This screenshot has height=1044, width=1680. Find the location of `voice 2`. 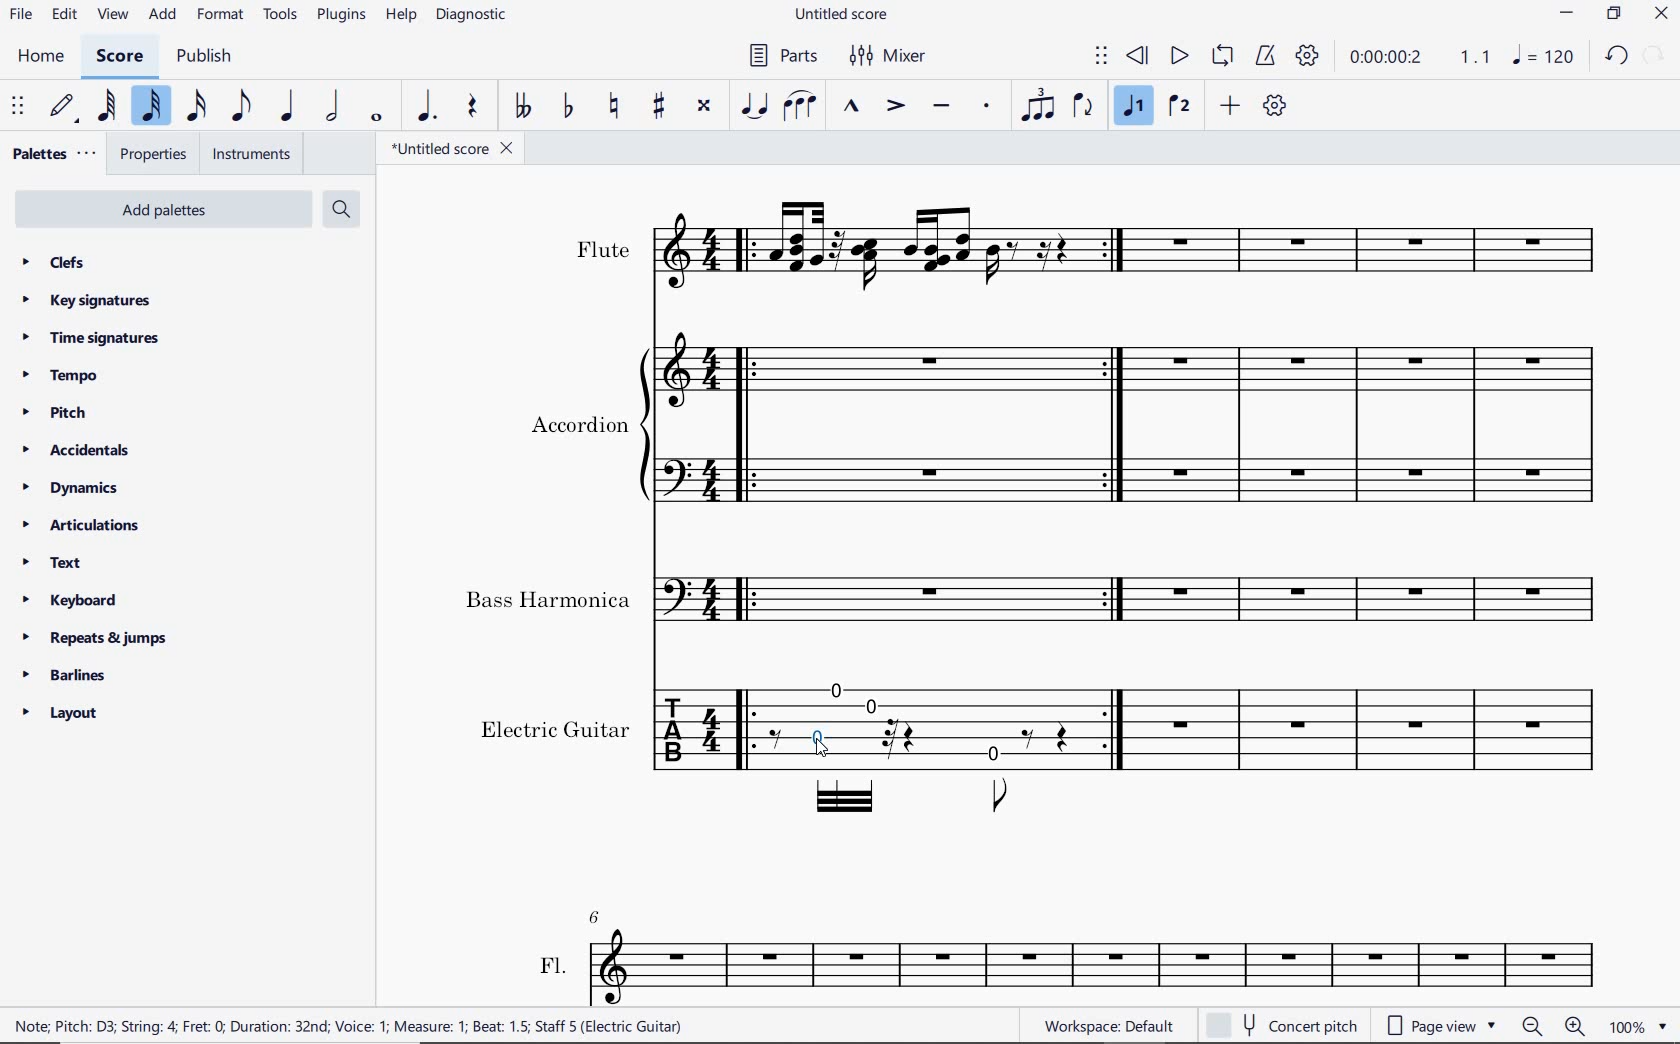

voice 2 is located at coordinates (1181, 107).